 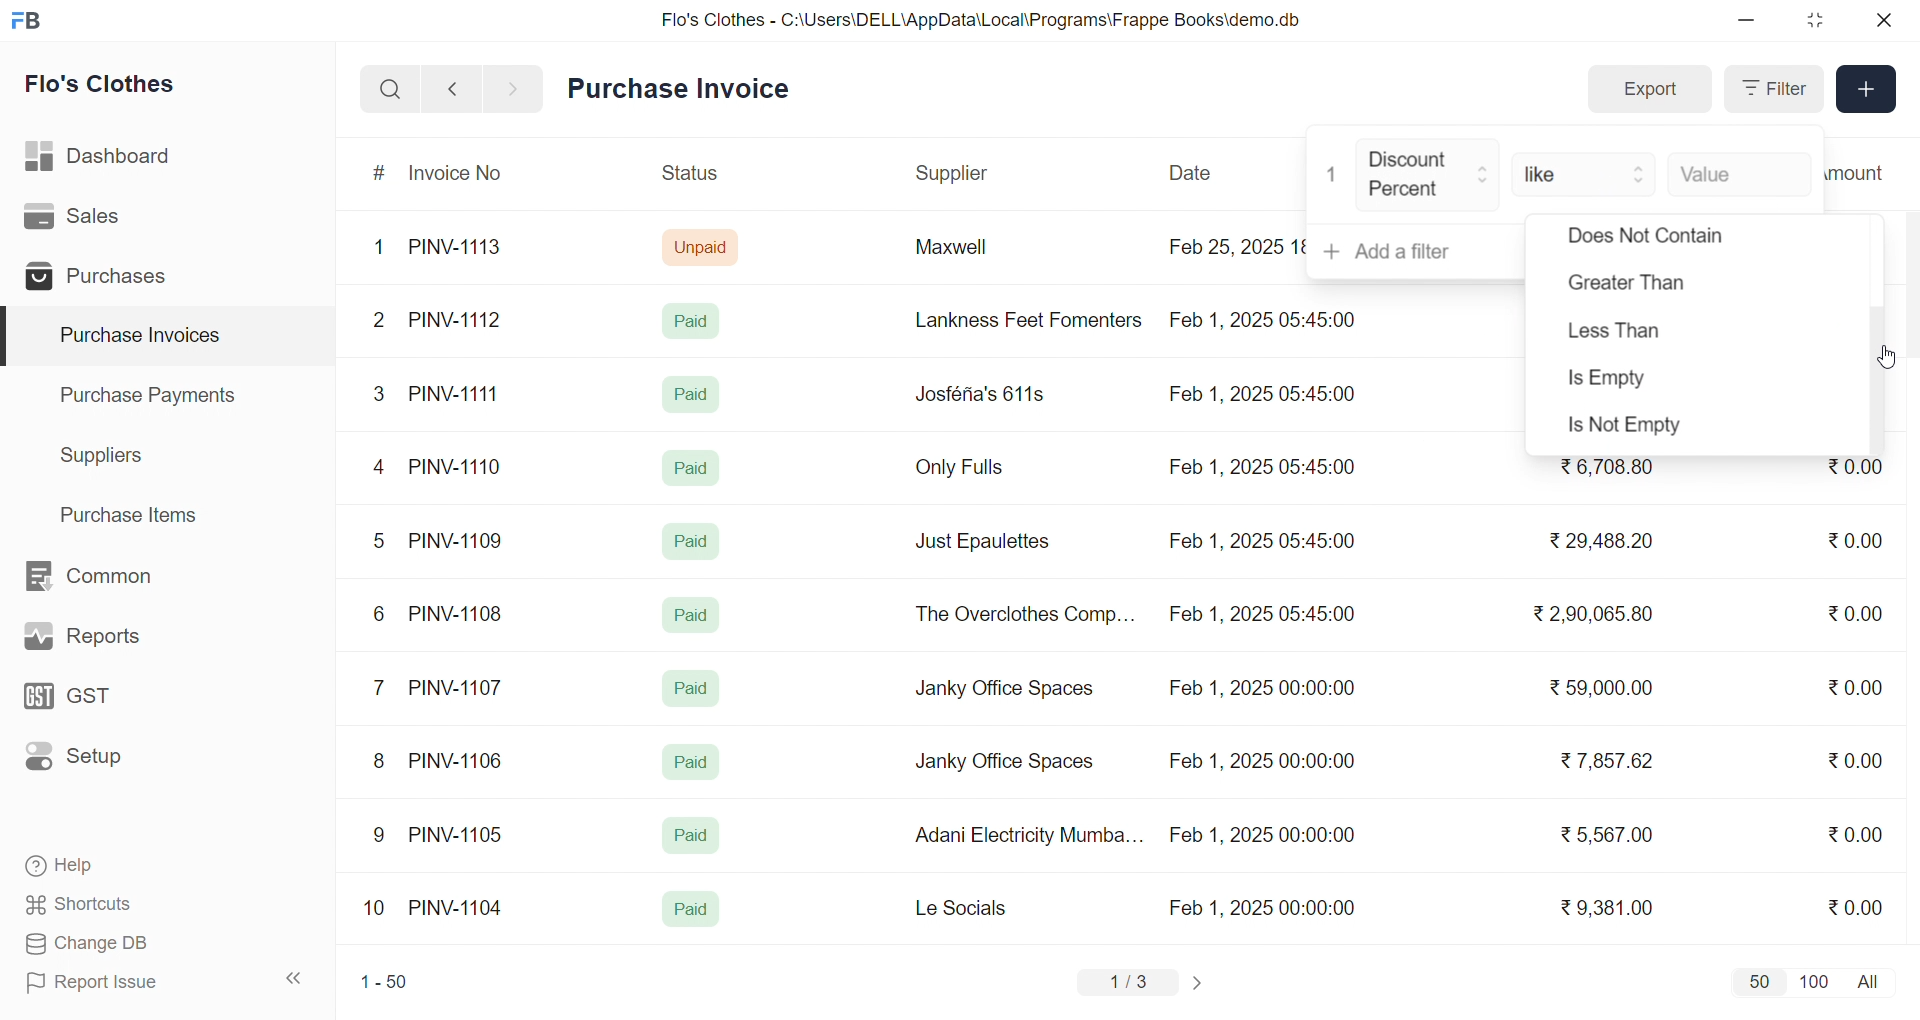 What do you see at coordinates (1031, 836) in the screenshot?
I see `Adani Electricity Mumba...` at bounding box center [1031, 836].